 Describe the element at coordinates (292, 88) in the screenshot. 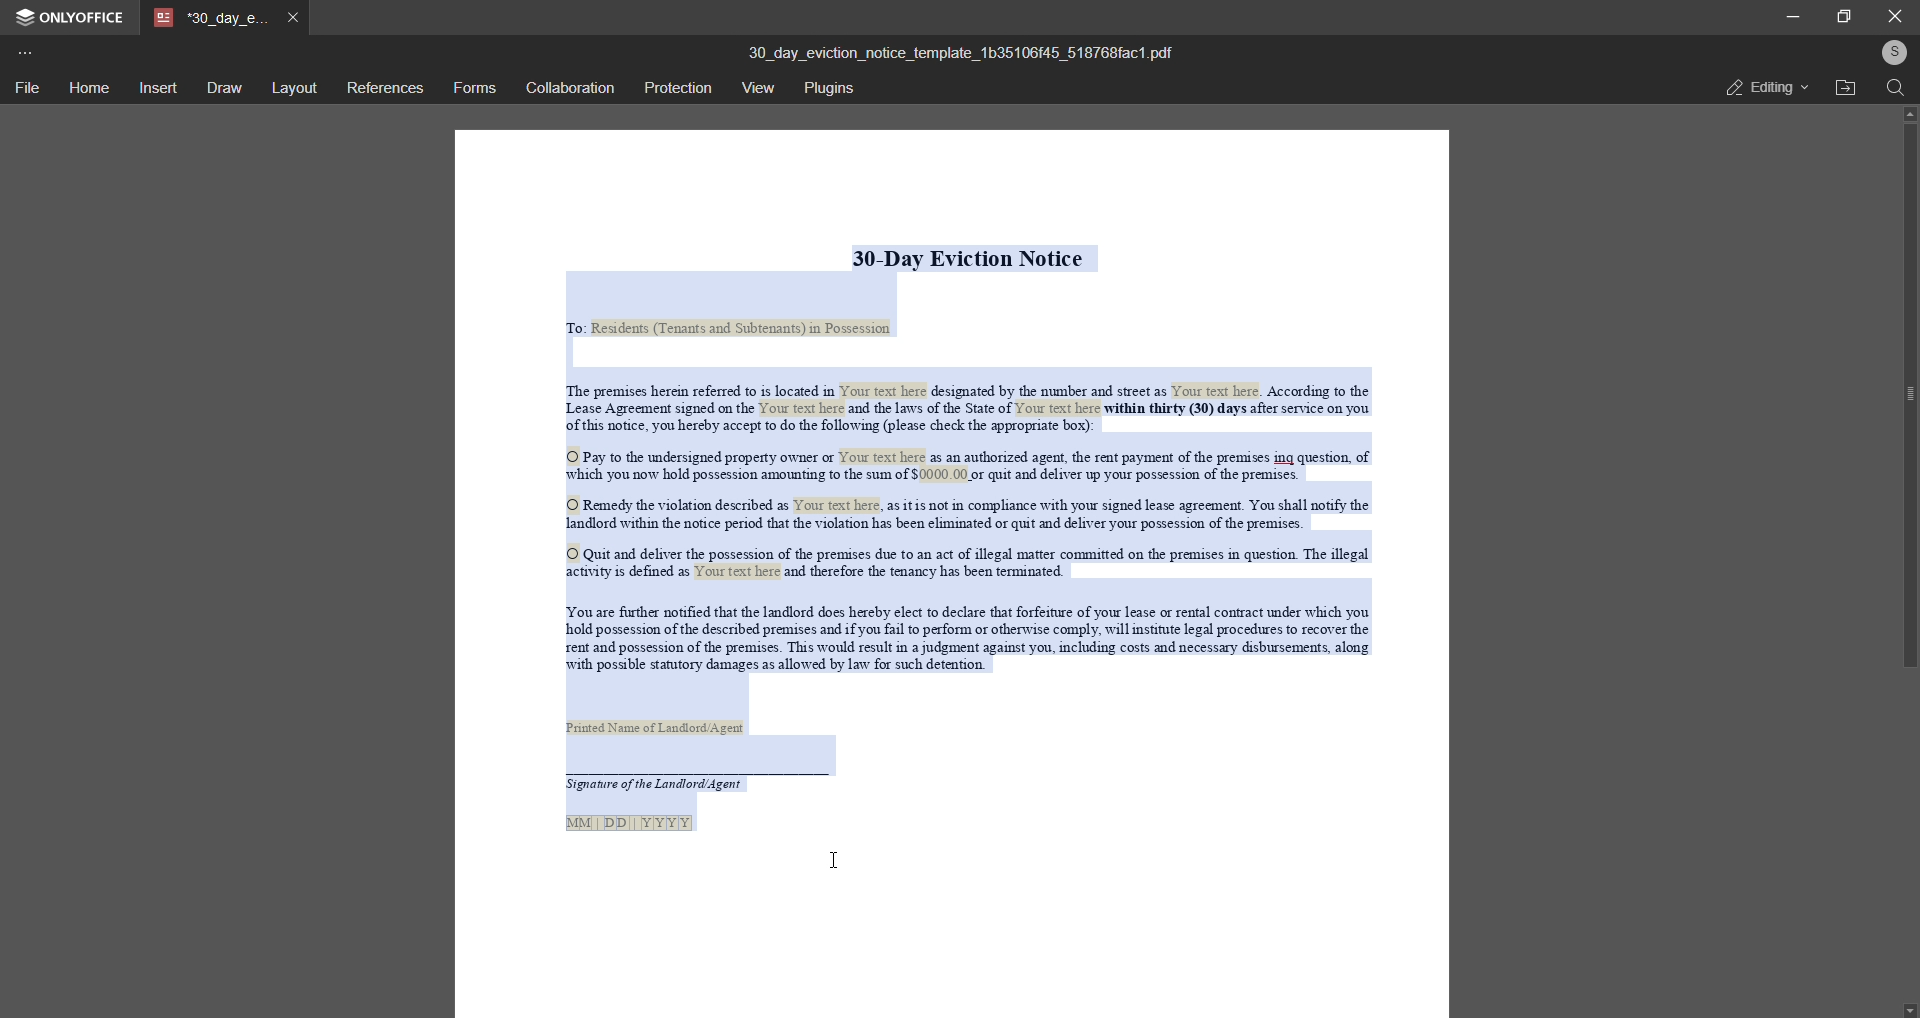

I see `layout` at that location.